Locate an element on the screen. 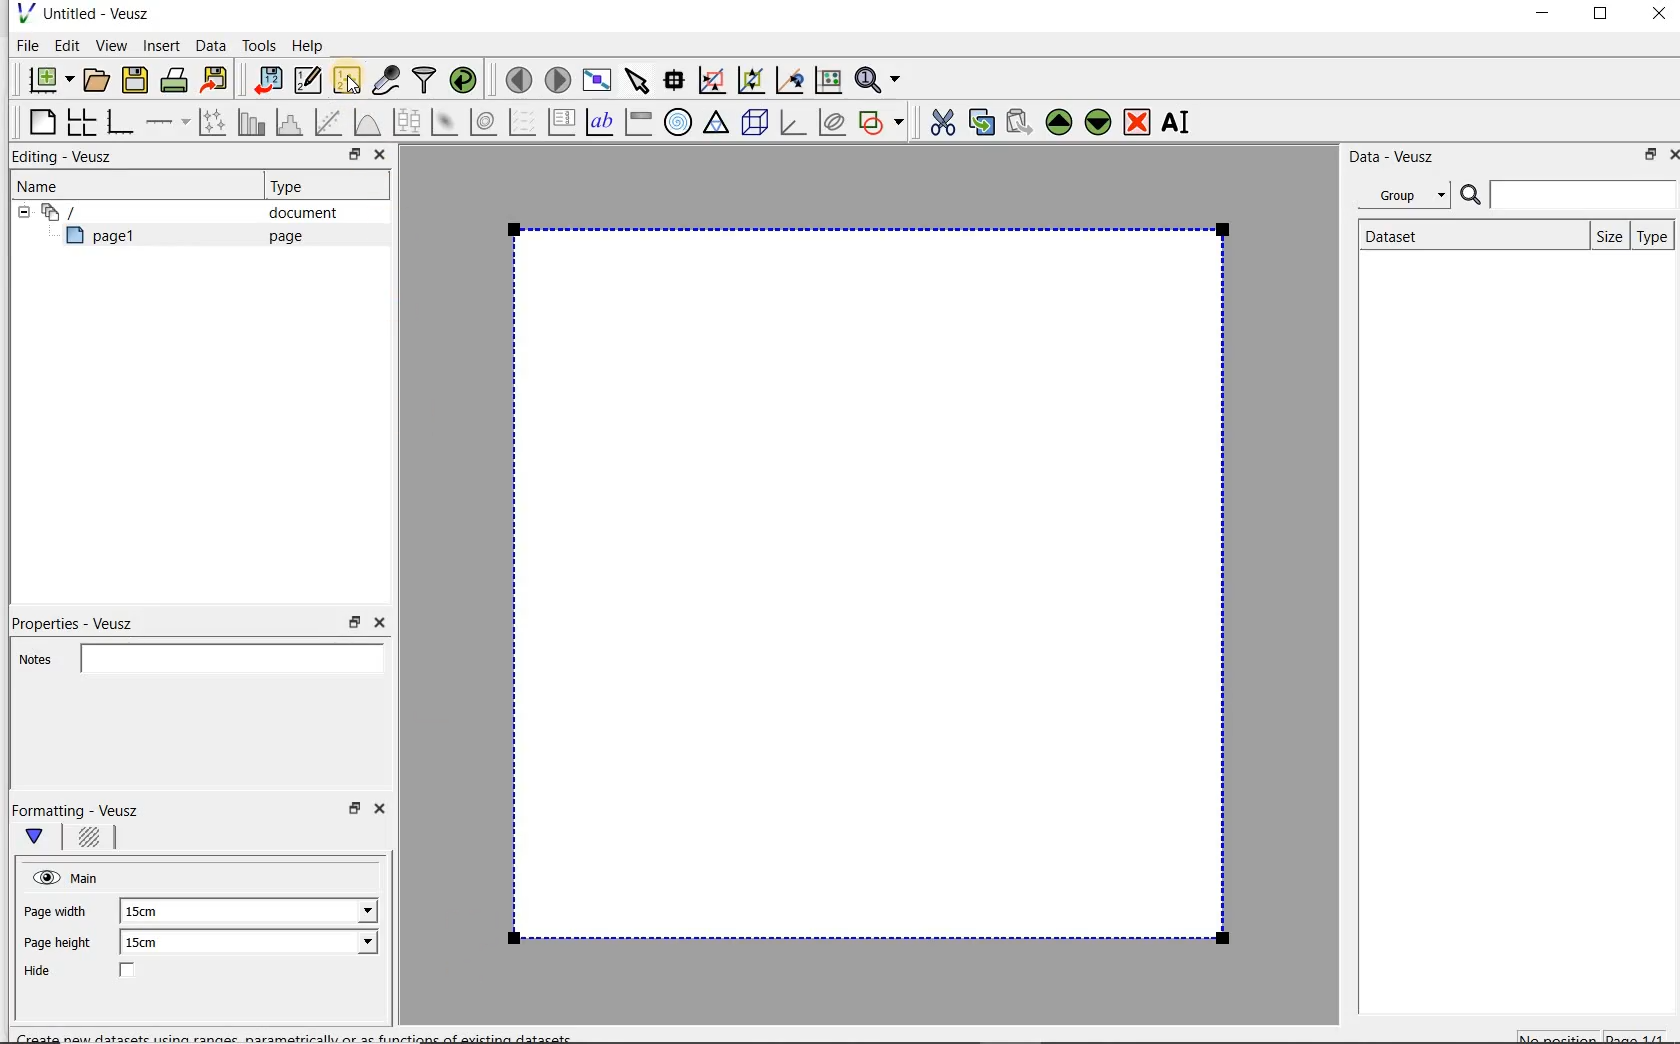 Image resolution: width=1680 pixels, height=1044 pixels. new document is located at coordinates (46, 77).